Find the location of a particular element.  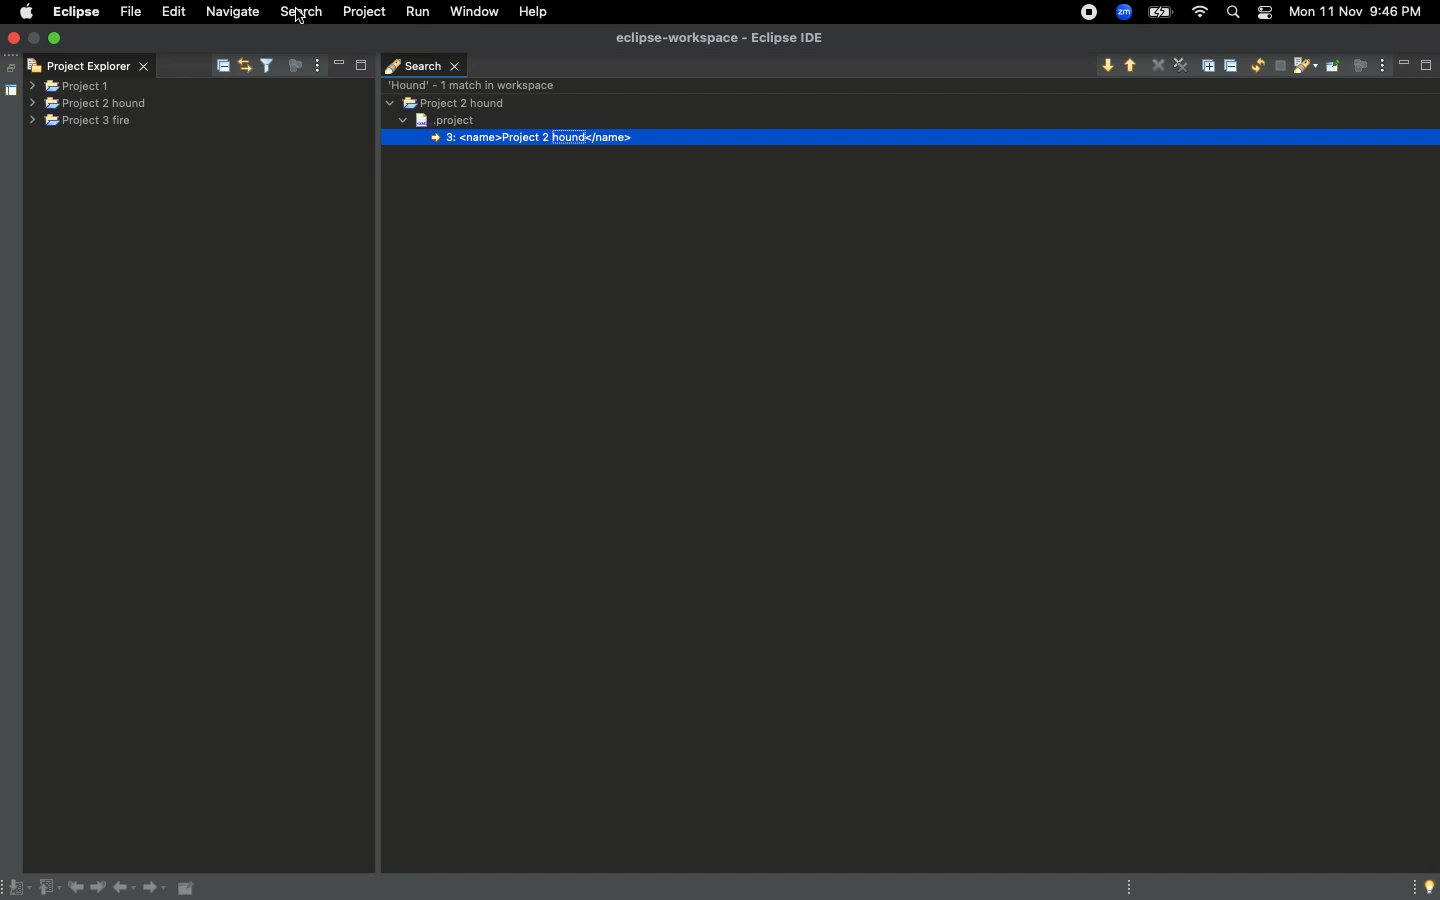

Recording is located at coordinates (1087, 14).